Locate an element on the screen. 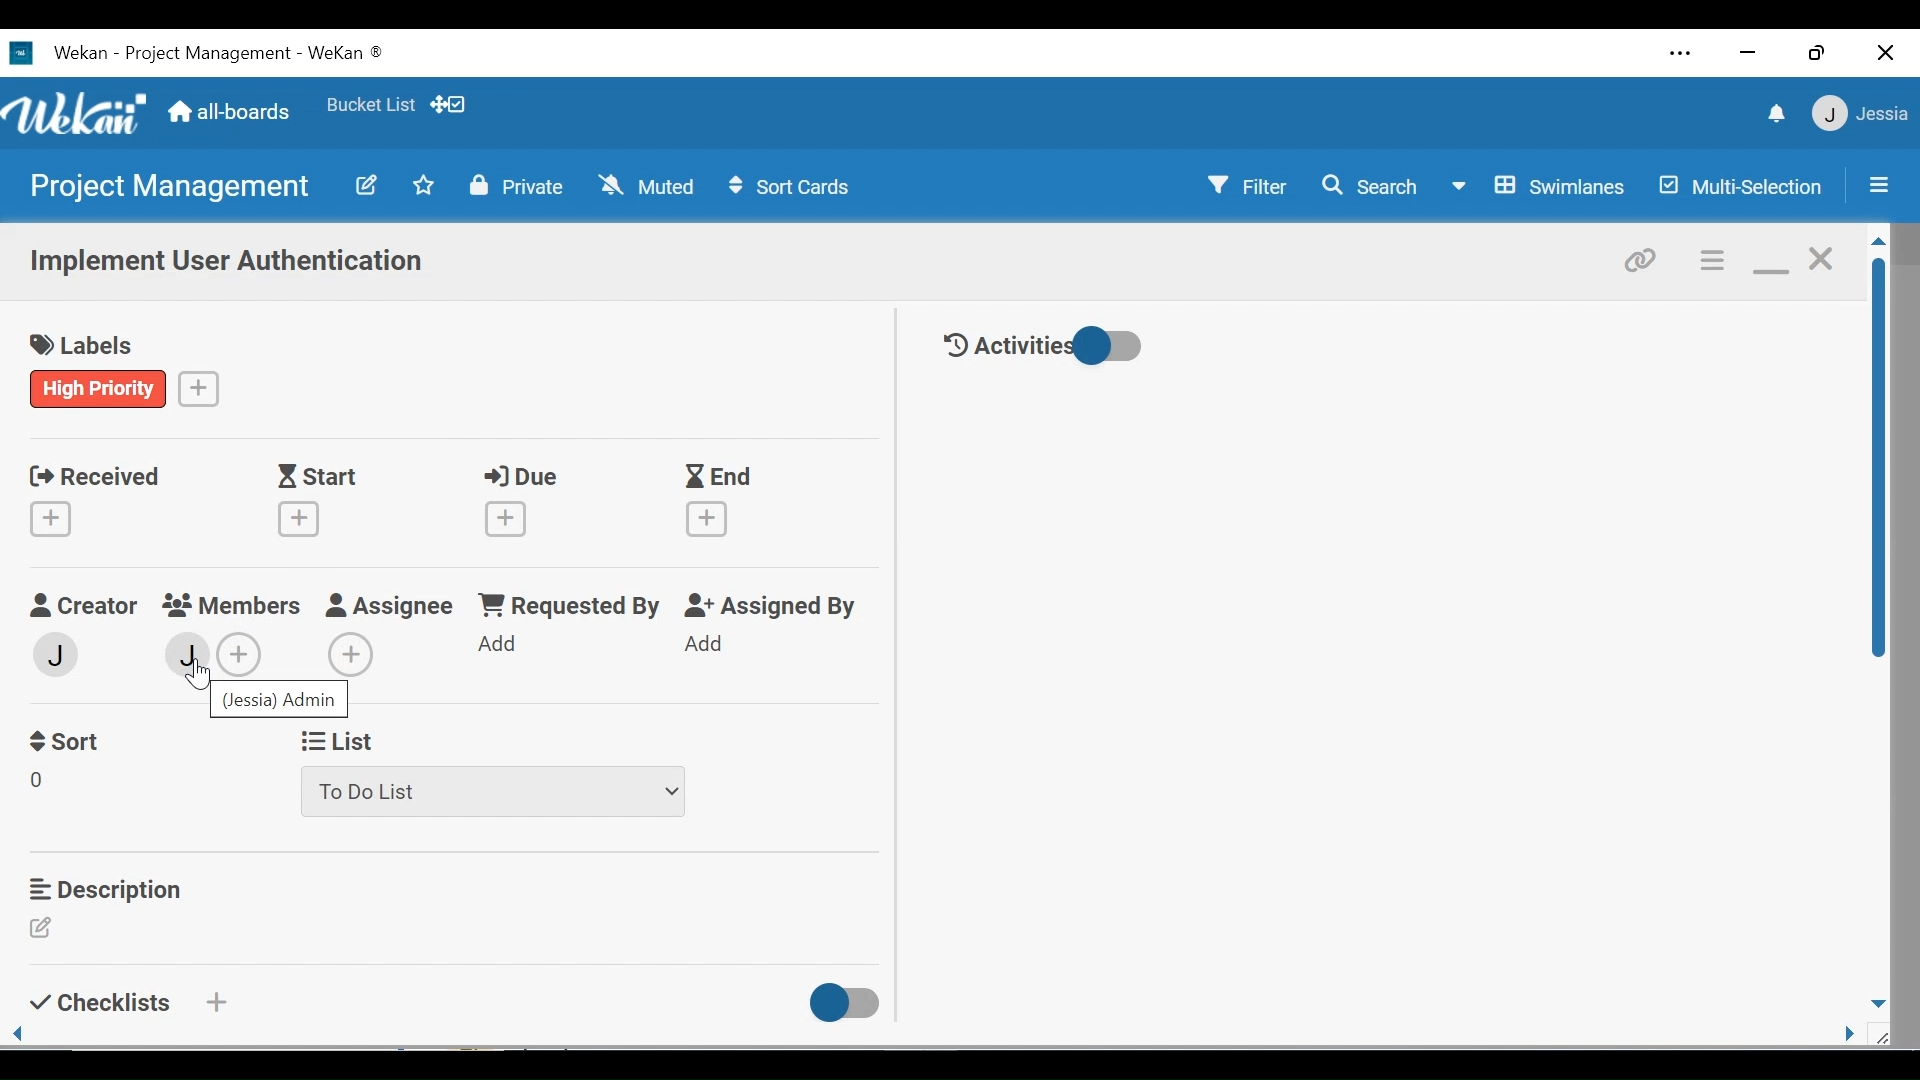 This screenshot has width=1920, height=1080. List is located at coordinates (343, 739).